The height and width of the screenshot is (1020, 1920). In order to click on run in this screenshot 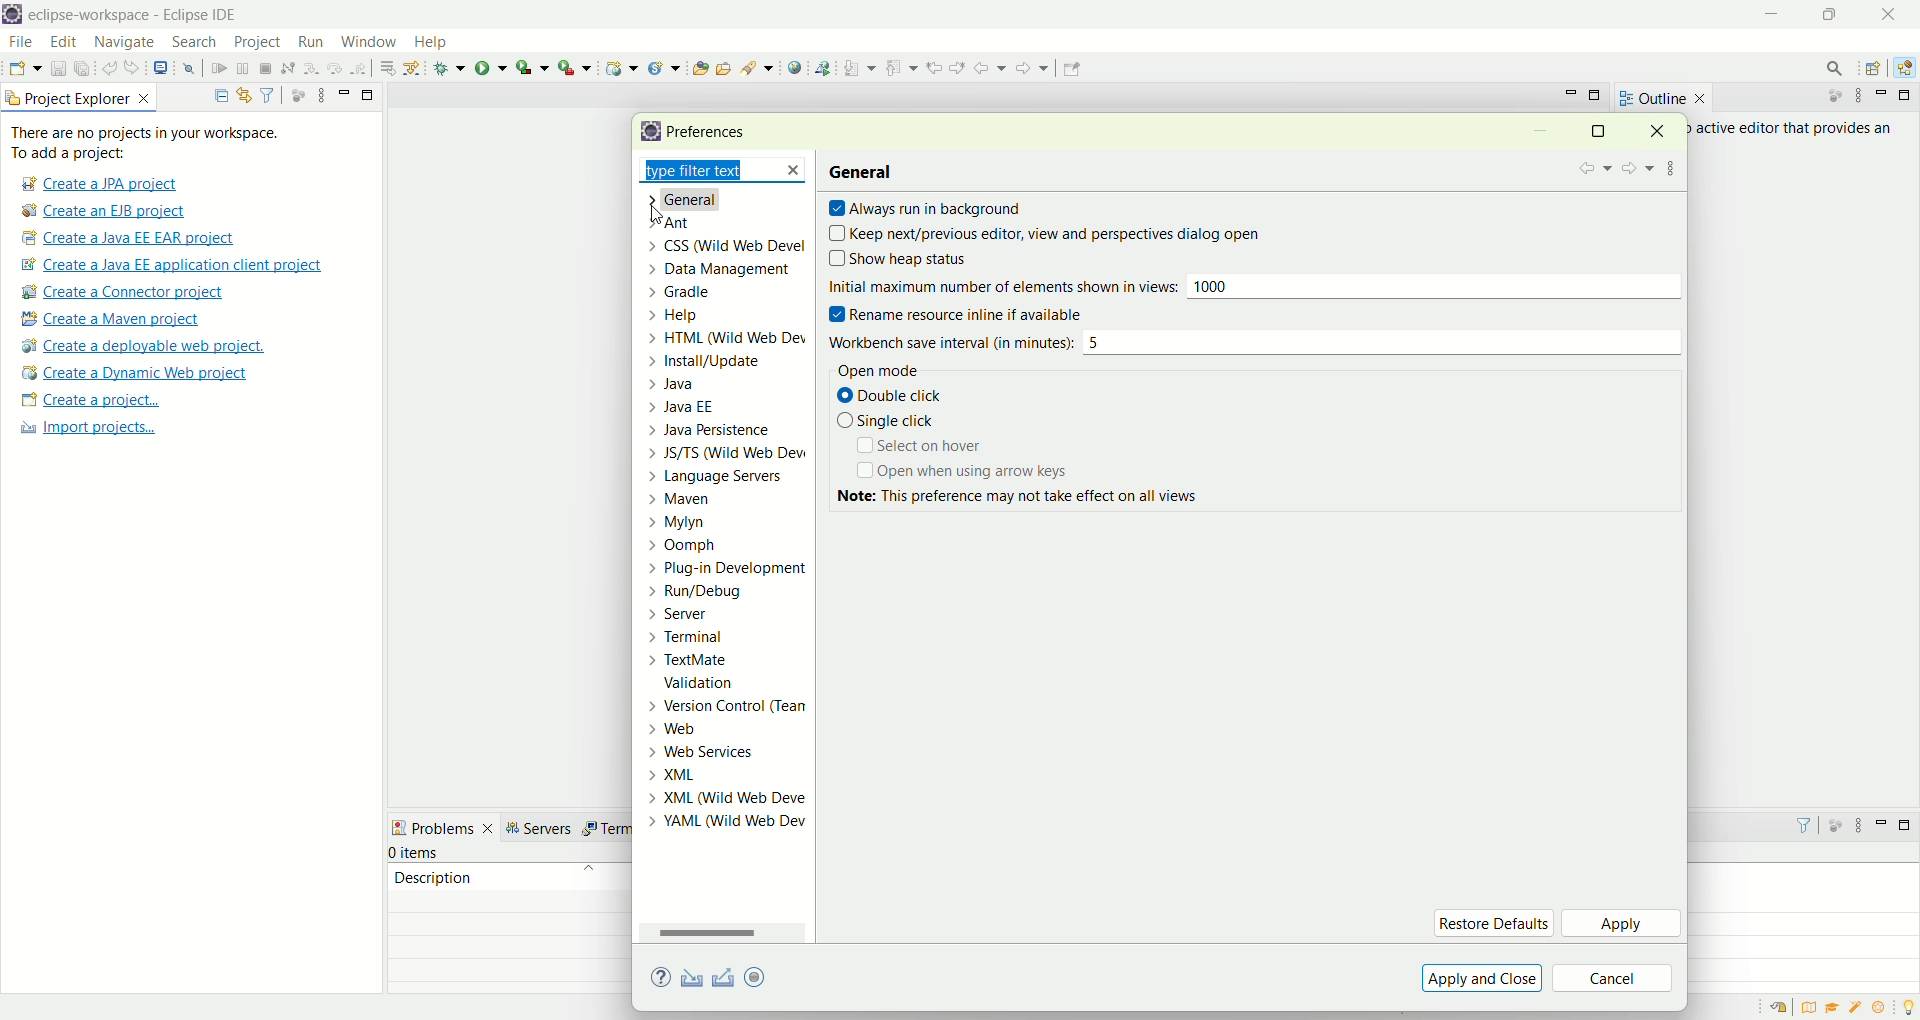, I will do `click(491, 67)`.